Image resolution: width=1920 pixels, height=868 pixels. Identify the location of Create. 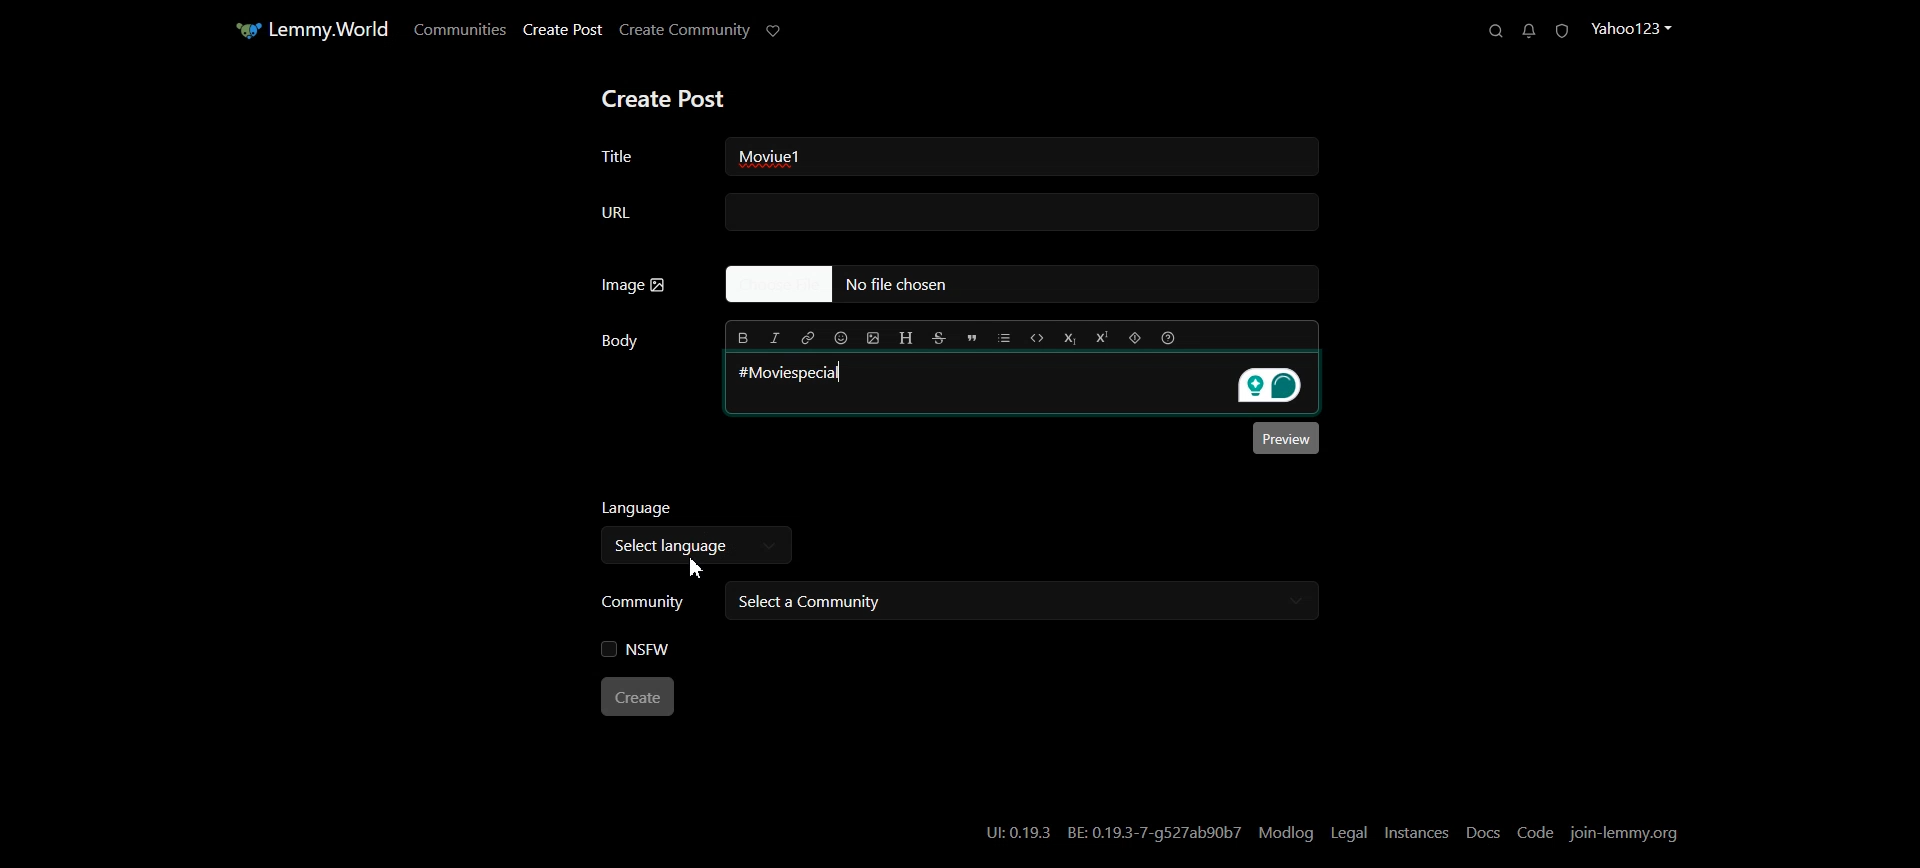
(640, 698).